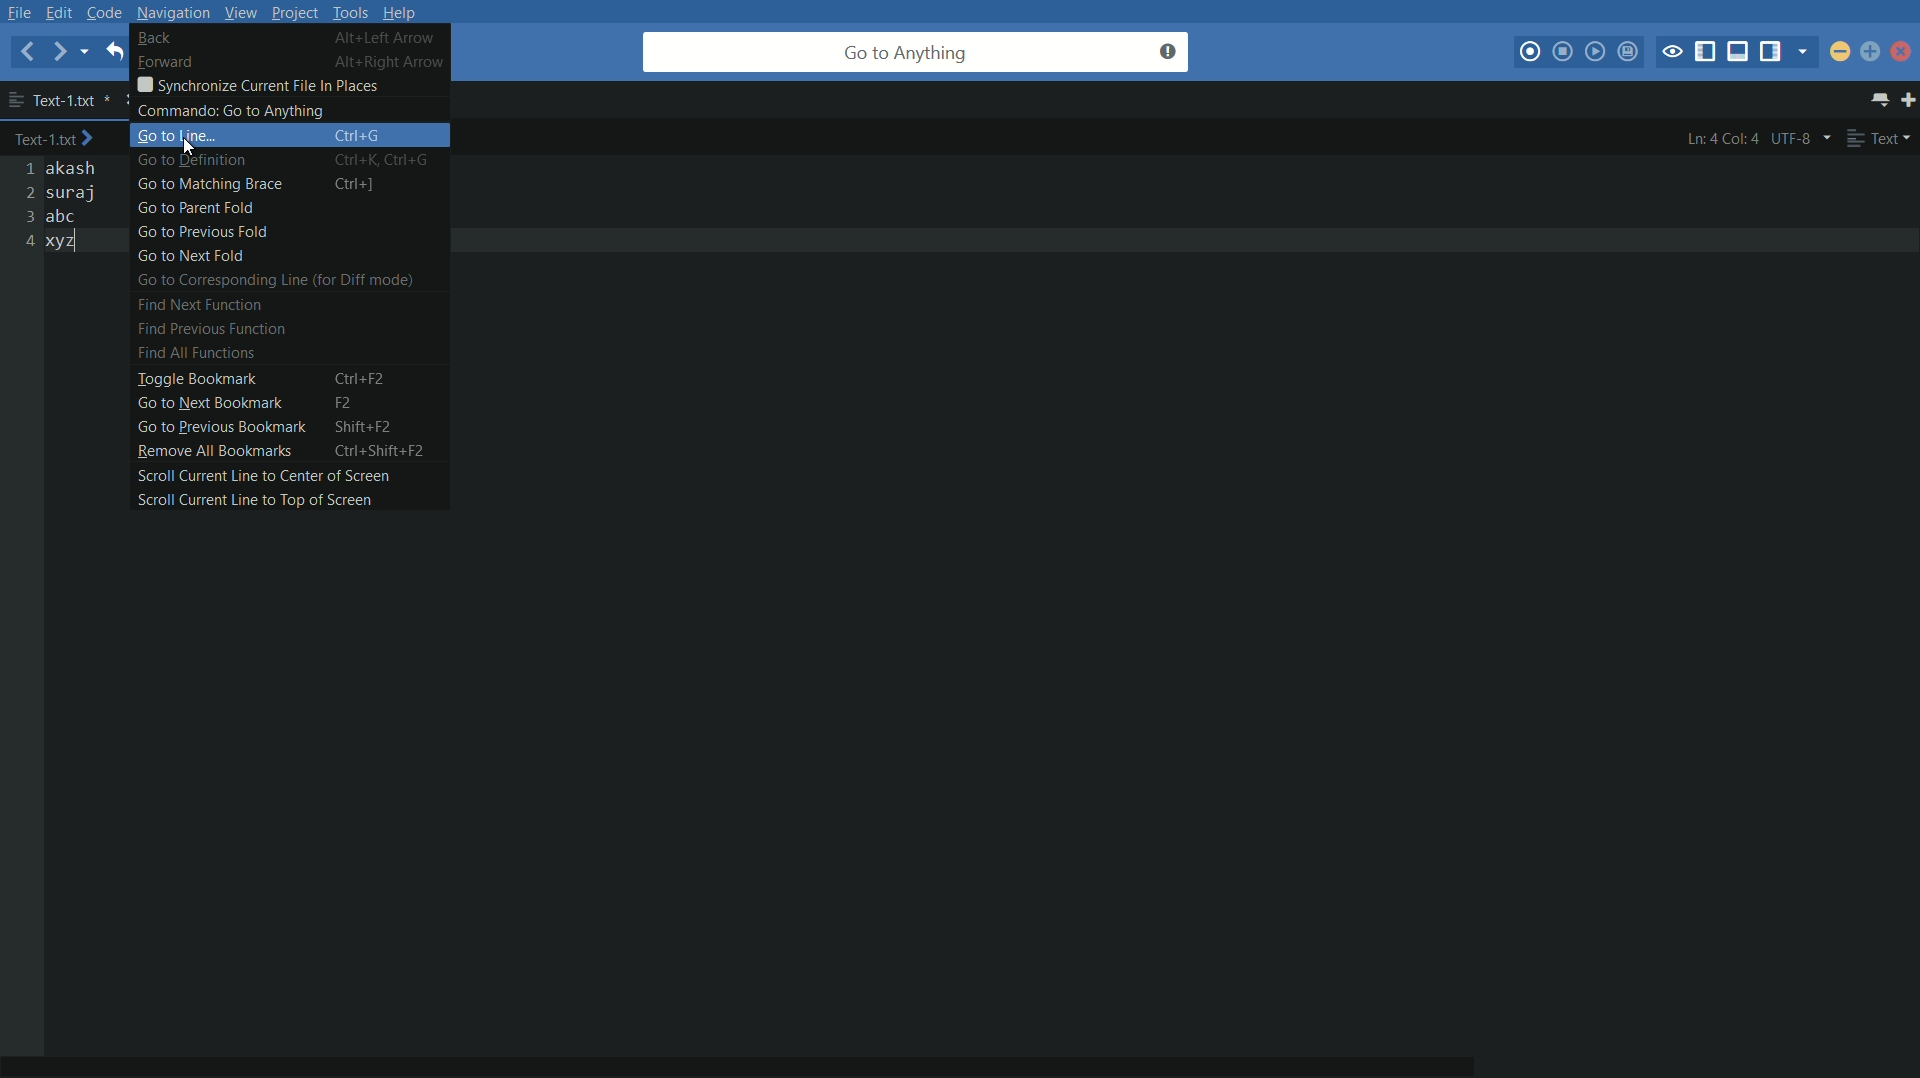  What do you see at coordinates (1773, 52) in the screenshot?
I see `show/hide right panel` at bounding box center [1773, 52].